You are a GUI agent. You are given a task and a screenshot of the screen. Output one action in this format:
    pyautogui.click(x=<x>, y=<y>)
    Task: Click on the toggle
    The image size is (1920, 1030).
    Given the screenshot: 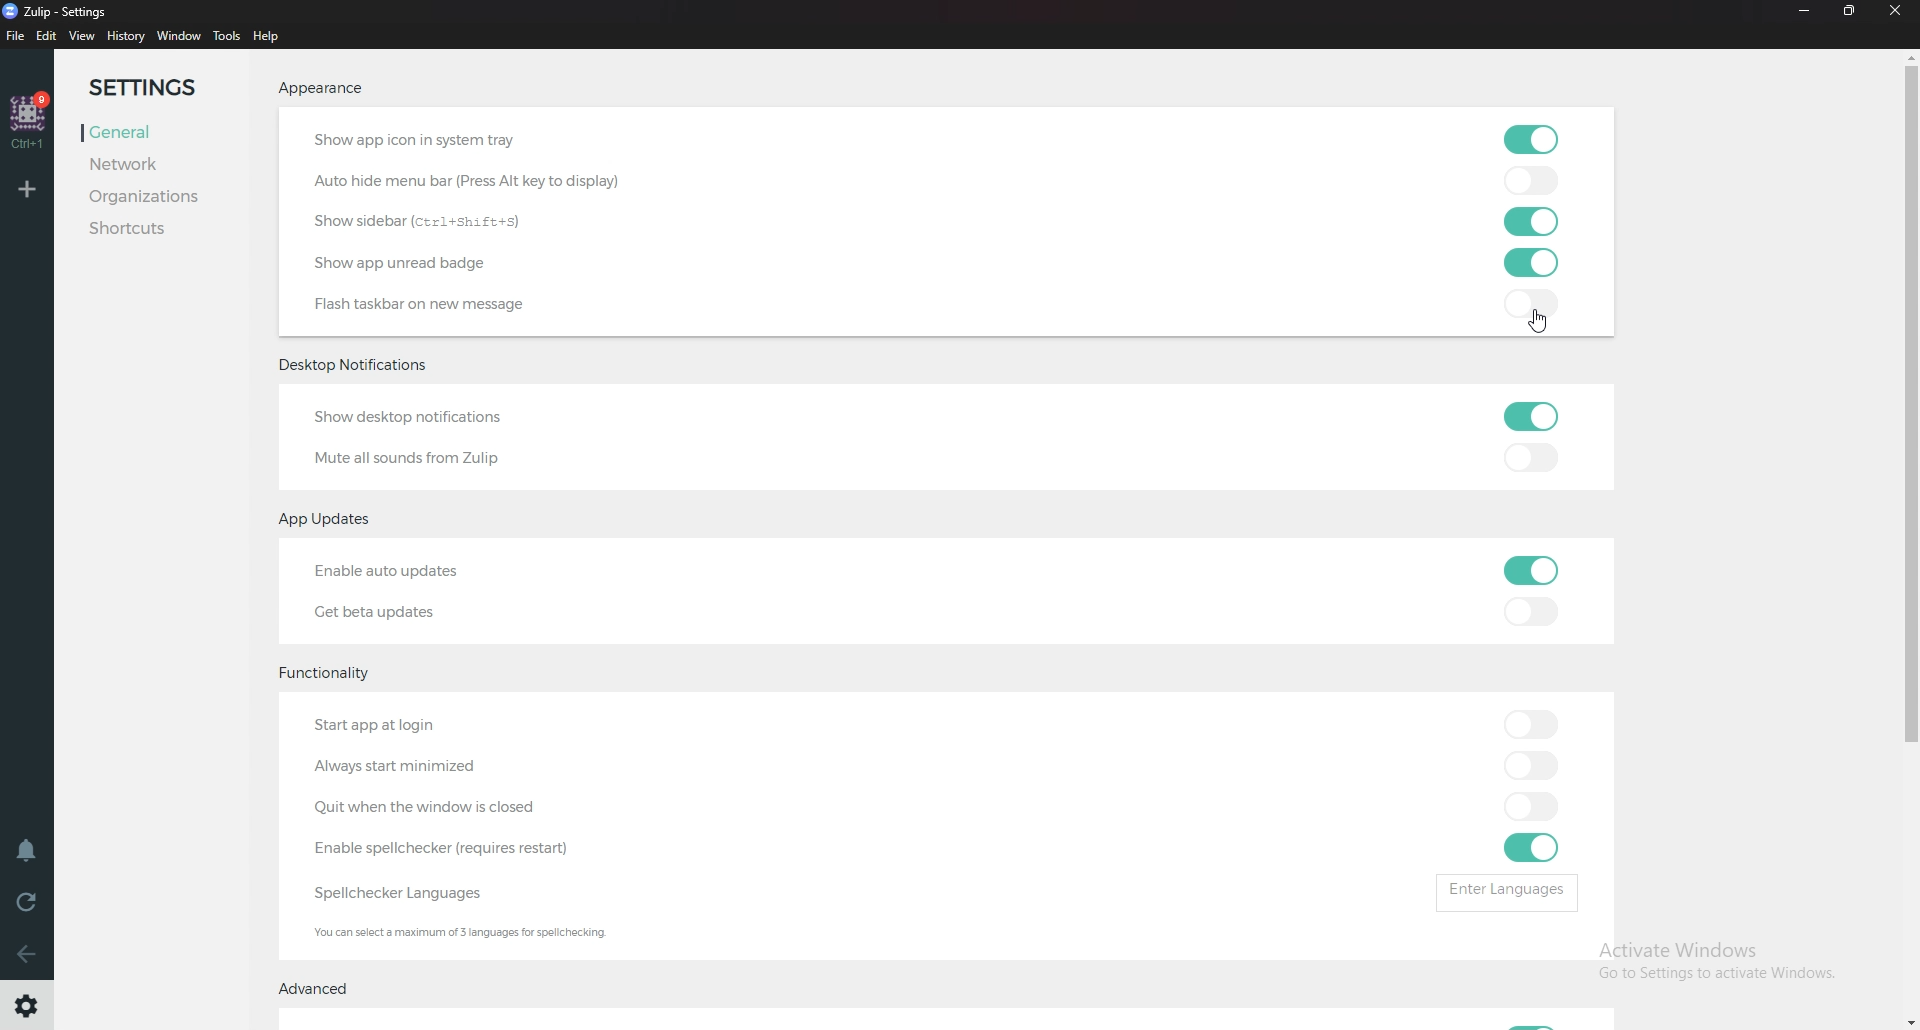 What is the action you would take?
    pyautogui.click(x=1530, y=415)
    